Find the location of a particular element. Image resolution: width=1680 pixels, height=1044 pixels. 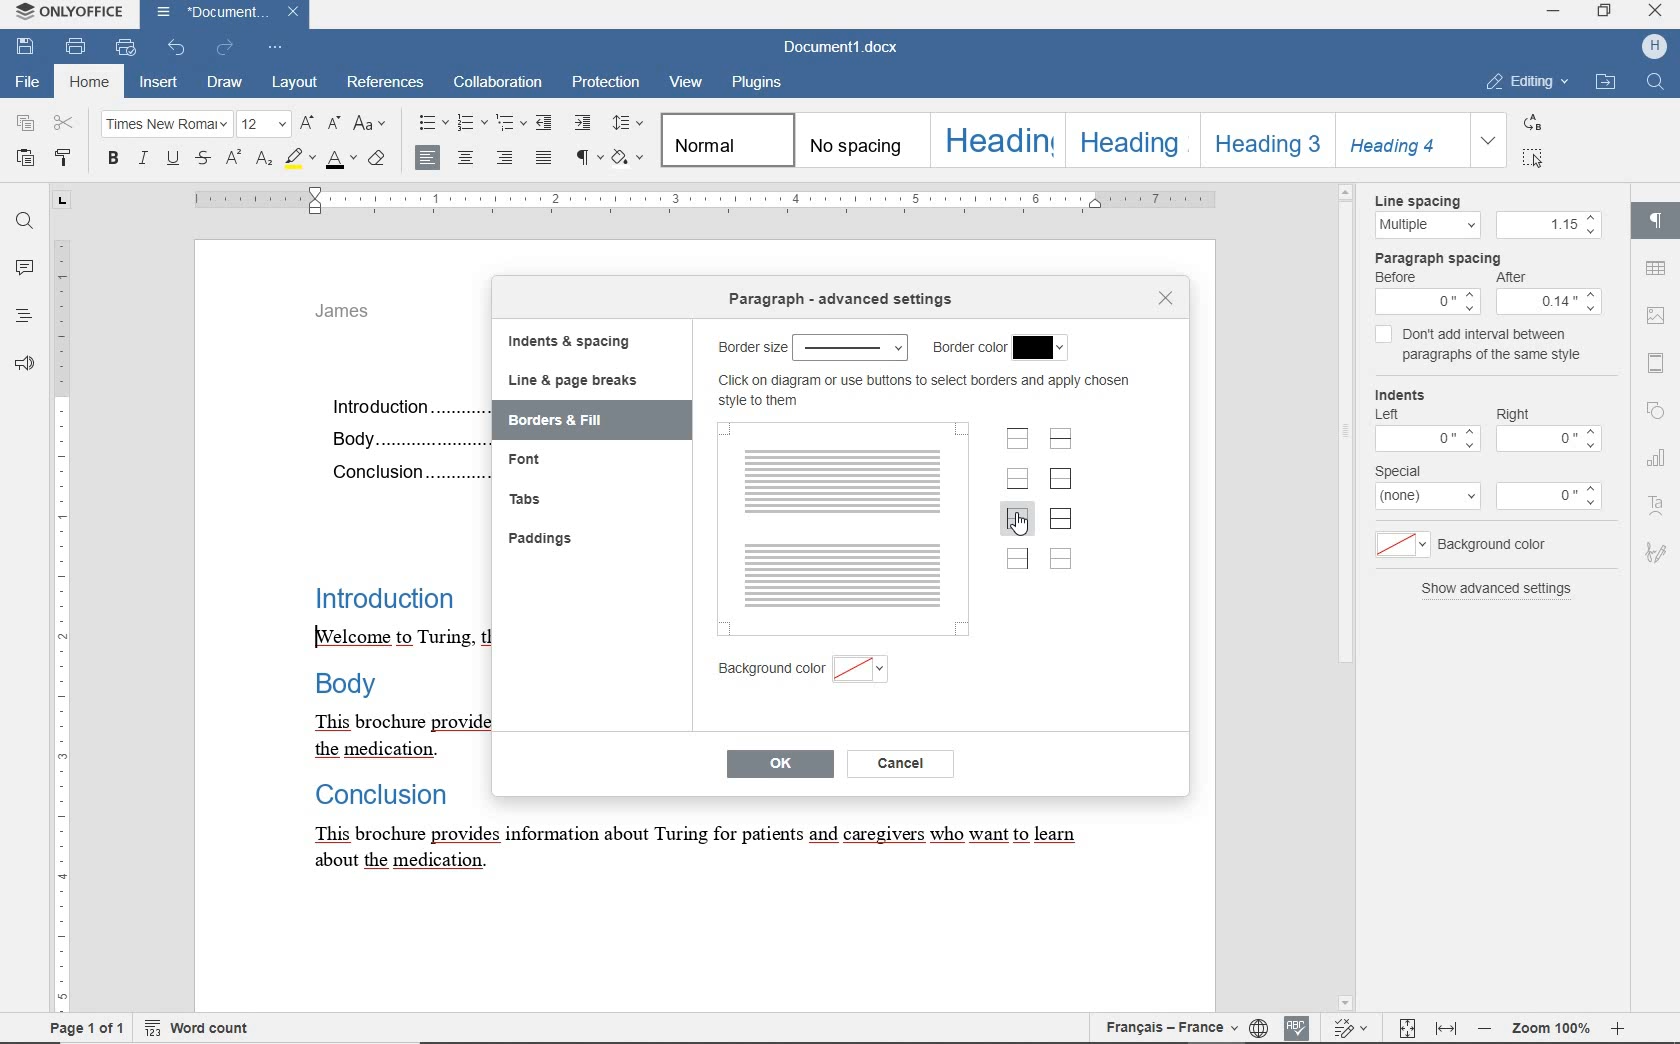

border color is located at coordinates (969, 347).